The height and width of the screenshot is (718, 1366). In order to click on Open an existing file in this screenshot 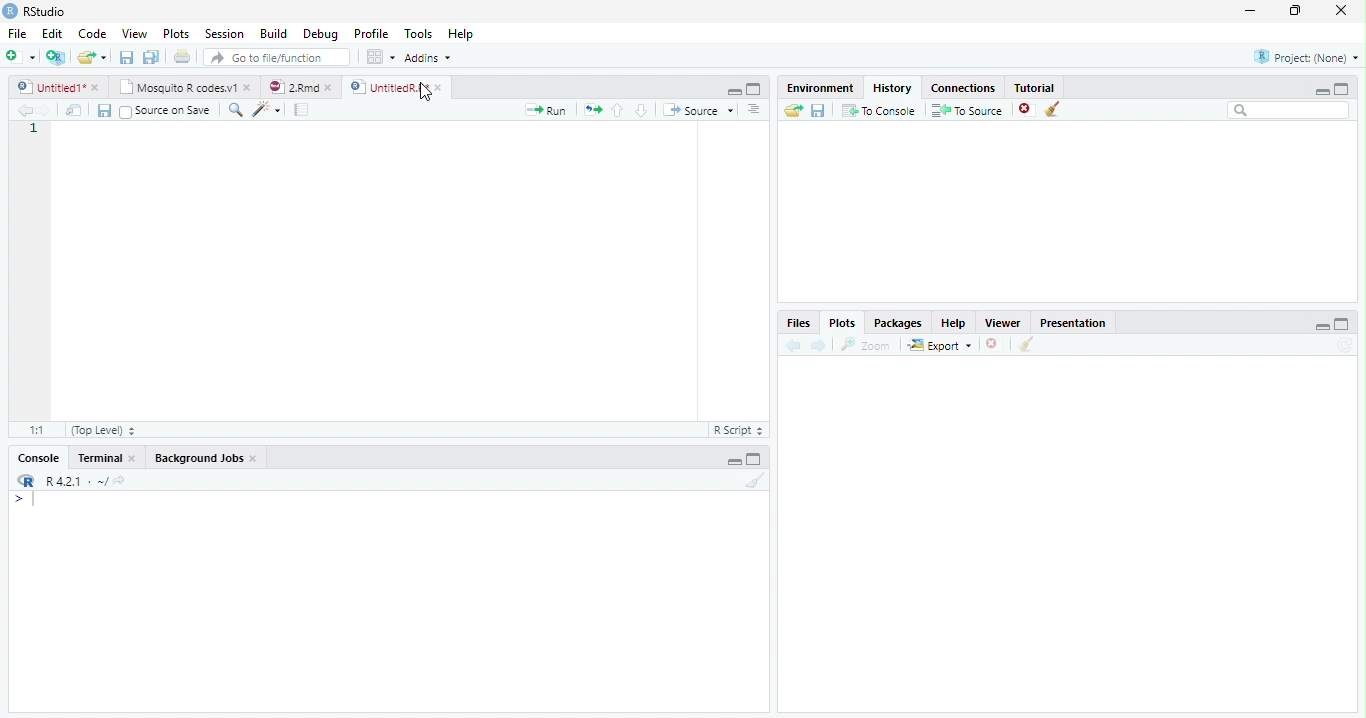, I will do `click(92, 57)`.